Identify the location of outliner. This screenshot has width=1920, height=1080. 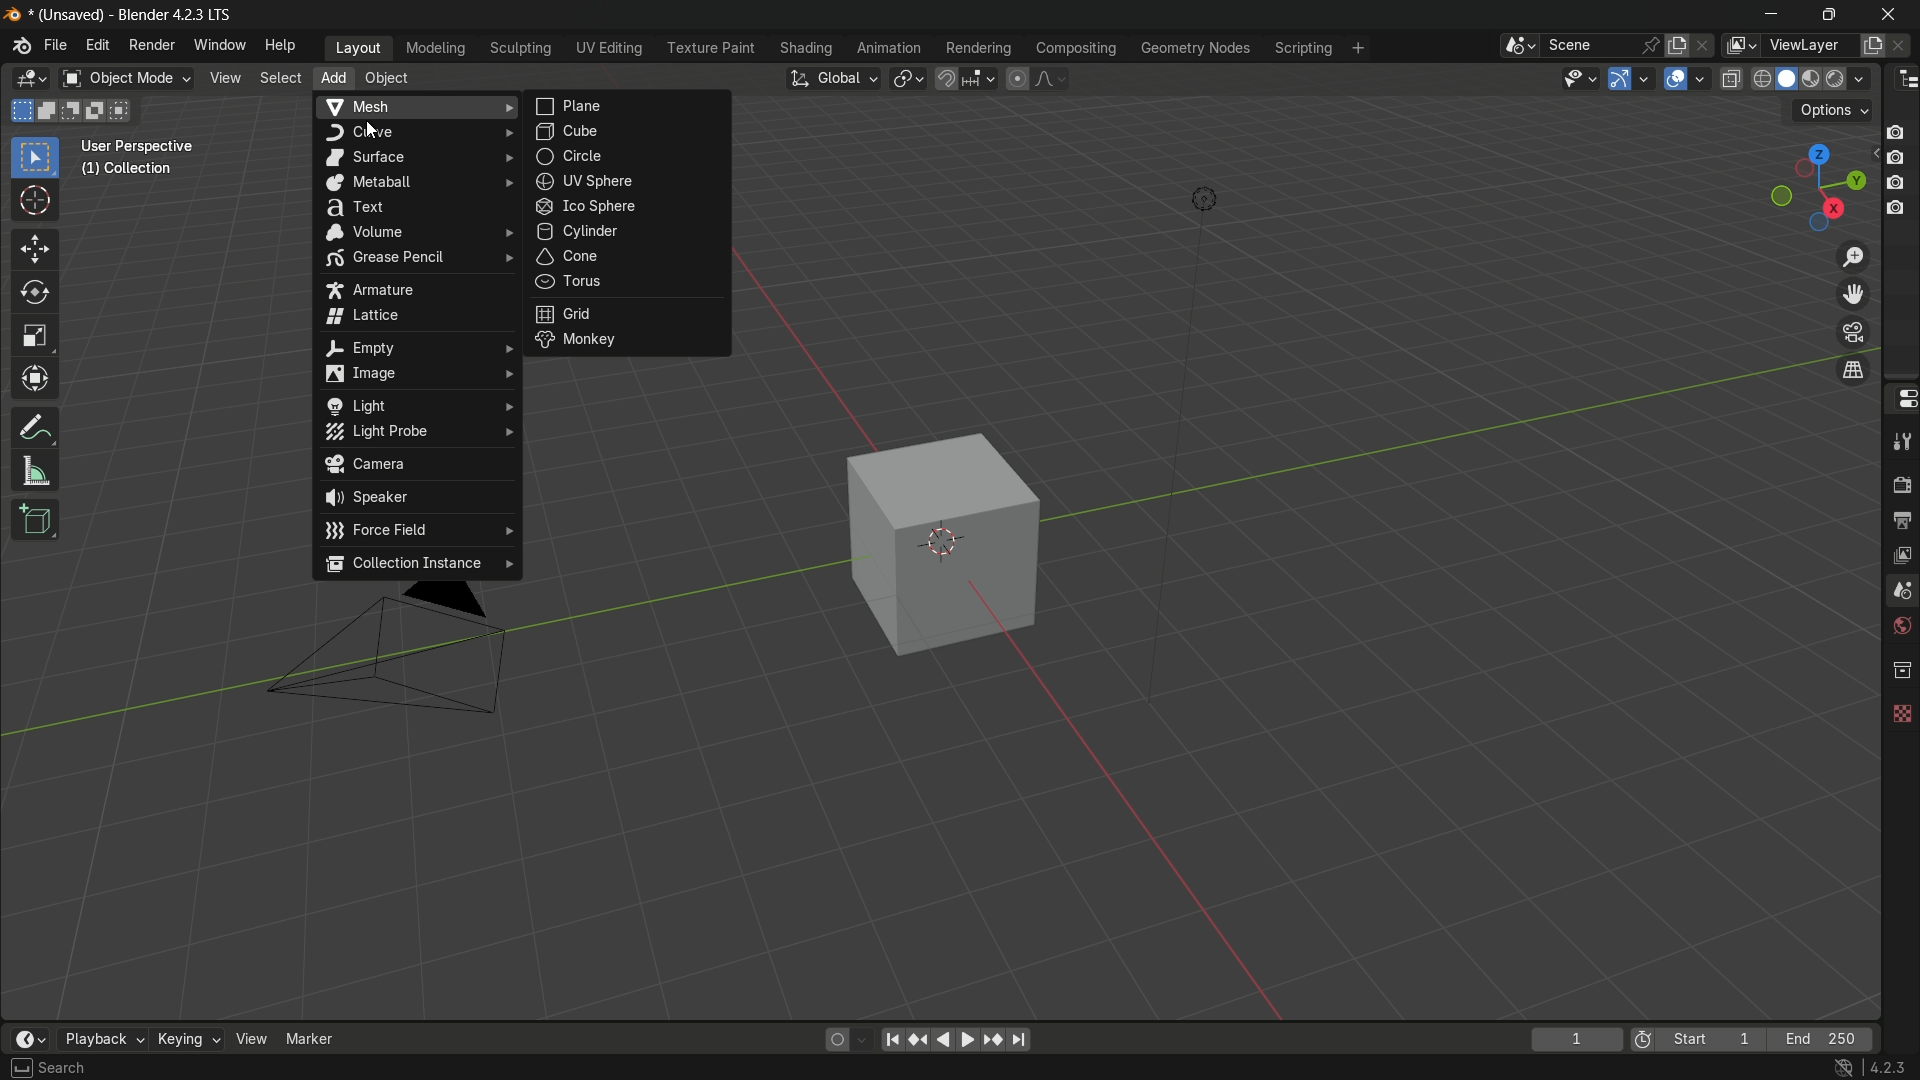
(1903, 79).